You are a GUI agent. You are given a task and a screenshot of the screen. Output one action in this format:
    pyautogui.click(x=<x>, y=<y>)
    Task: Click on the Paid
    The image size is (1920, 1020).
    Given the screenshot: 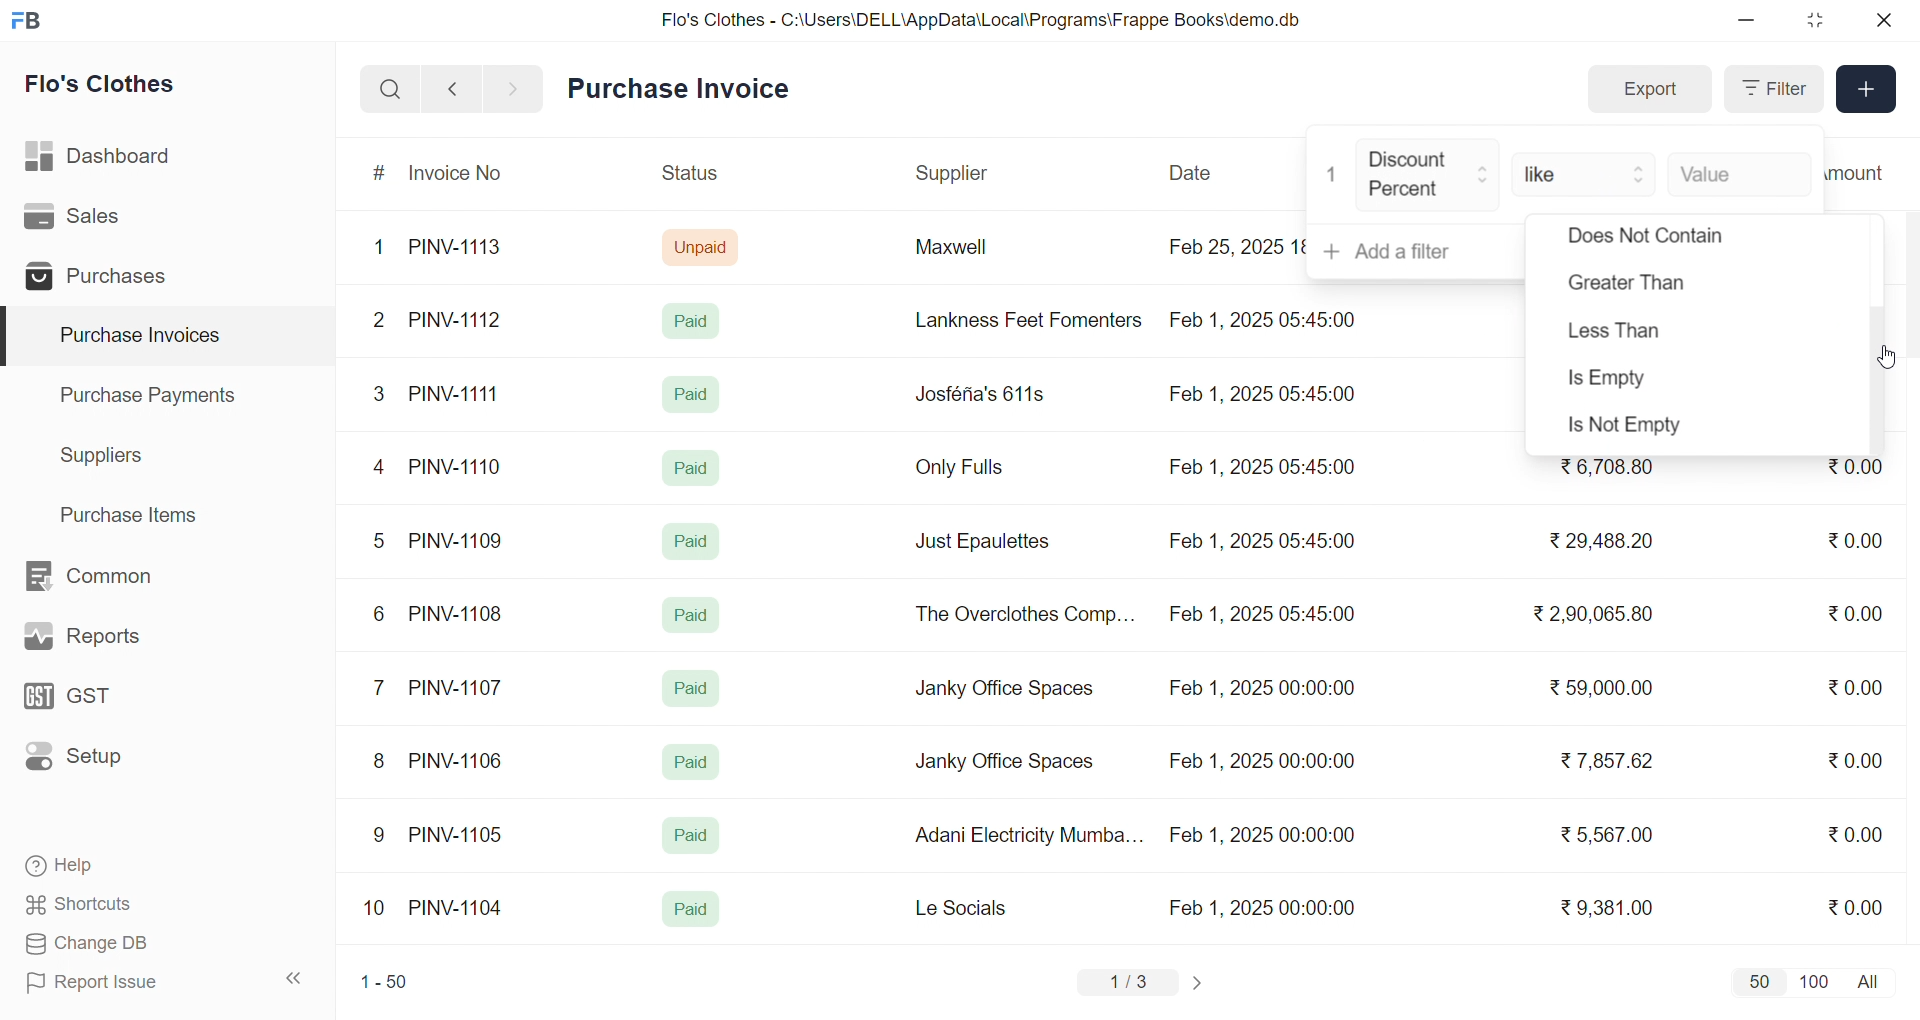 What is the action you would take?
    pyautogui.click(x=692, y=762)
    